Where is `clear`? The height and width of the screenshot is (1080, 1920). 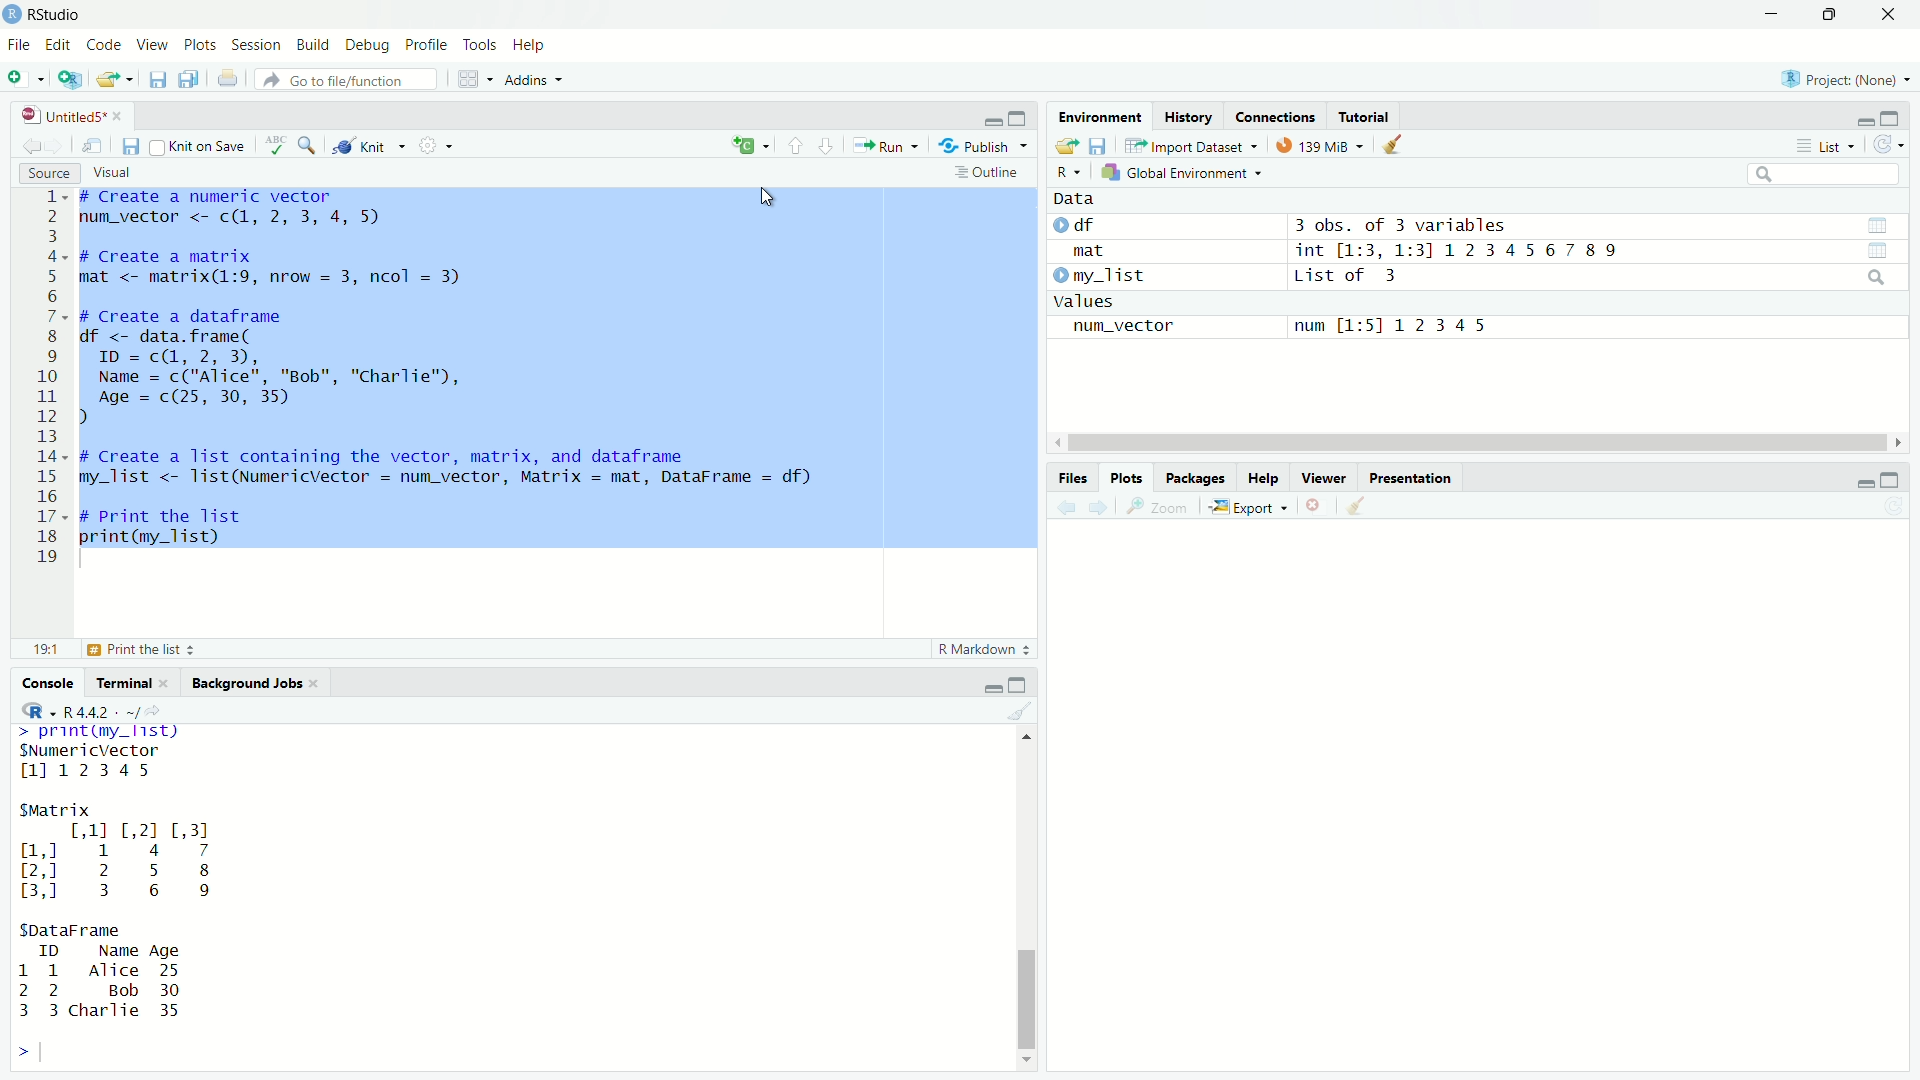 clear is located at coordinates (1397, 146).